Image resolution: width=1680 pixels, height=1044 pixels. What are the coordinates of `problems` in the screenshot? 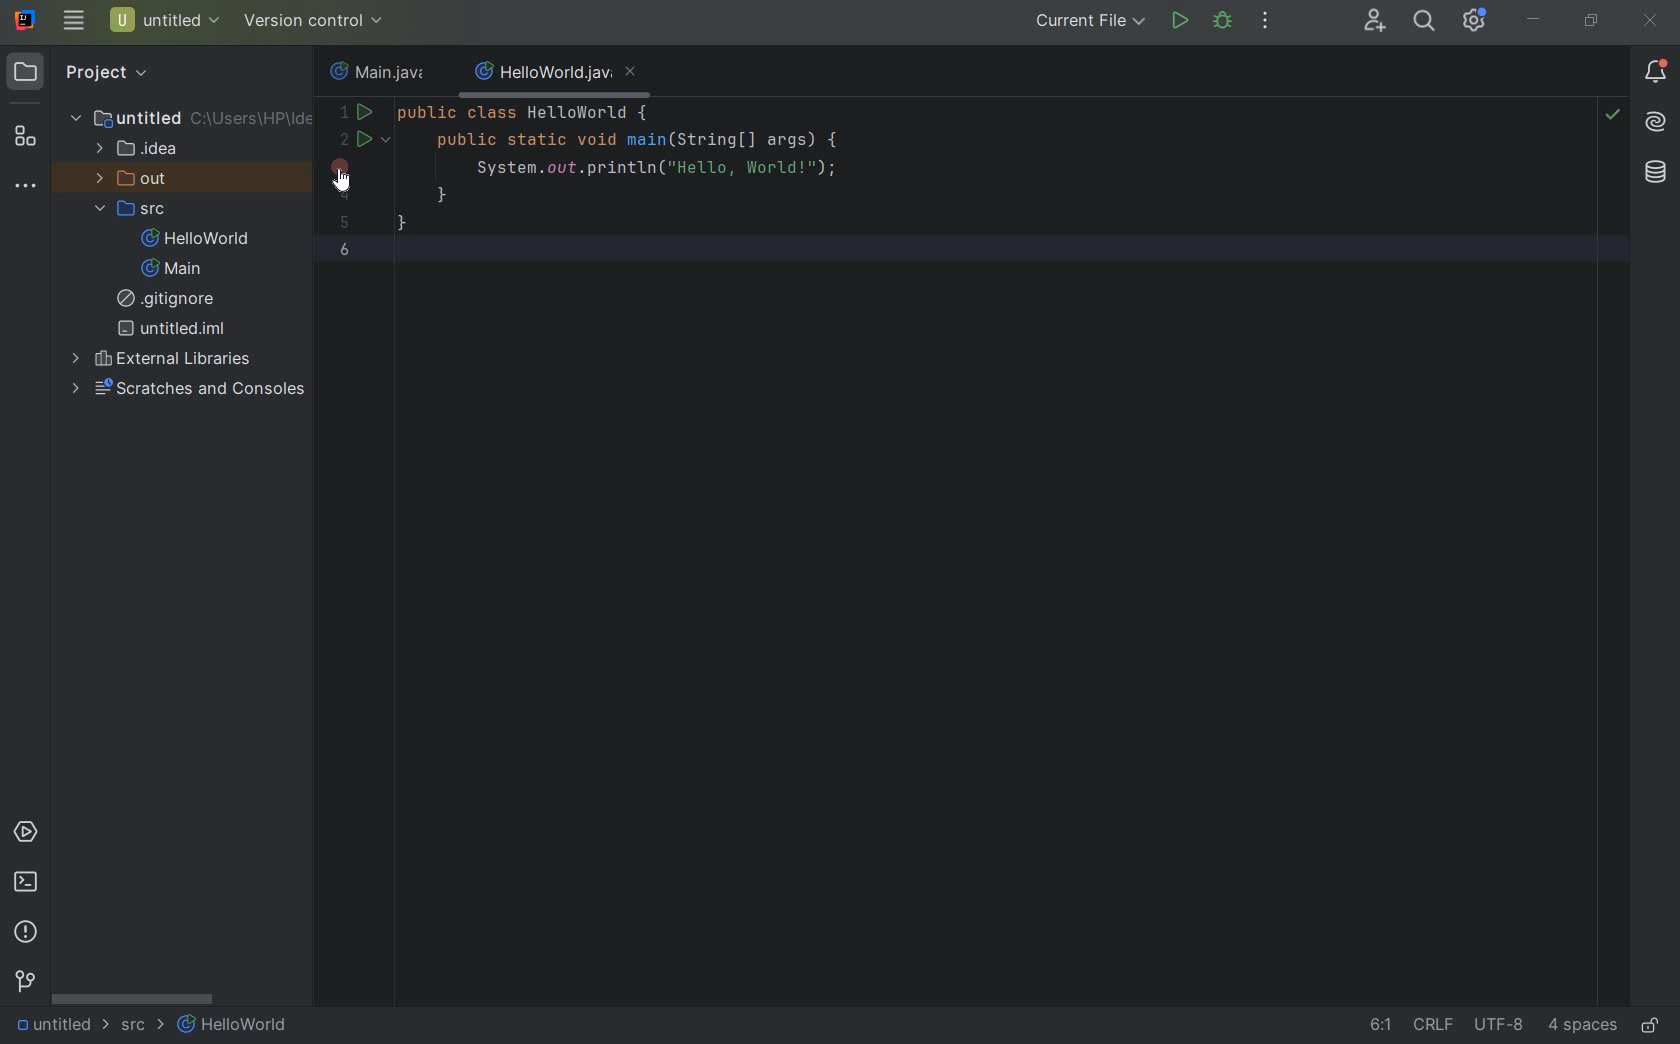 It's located at (27, 932).